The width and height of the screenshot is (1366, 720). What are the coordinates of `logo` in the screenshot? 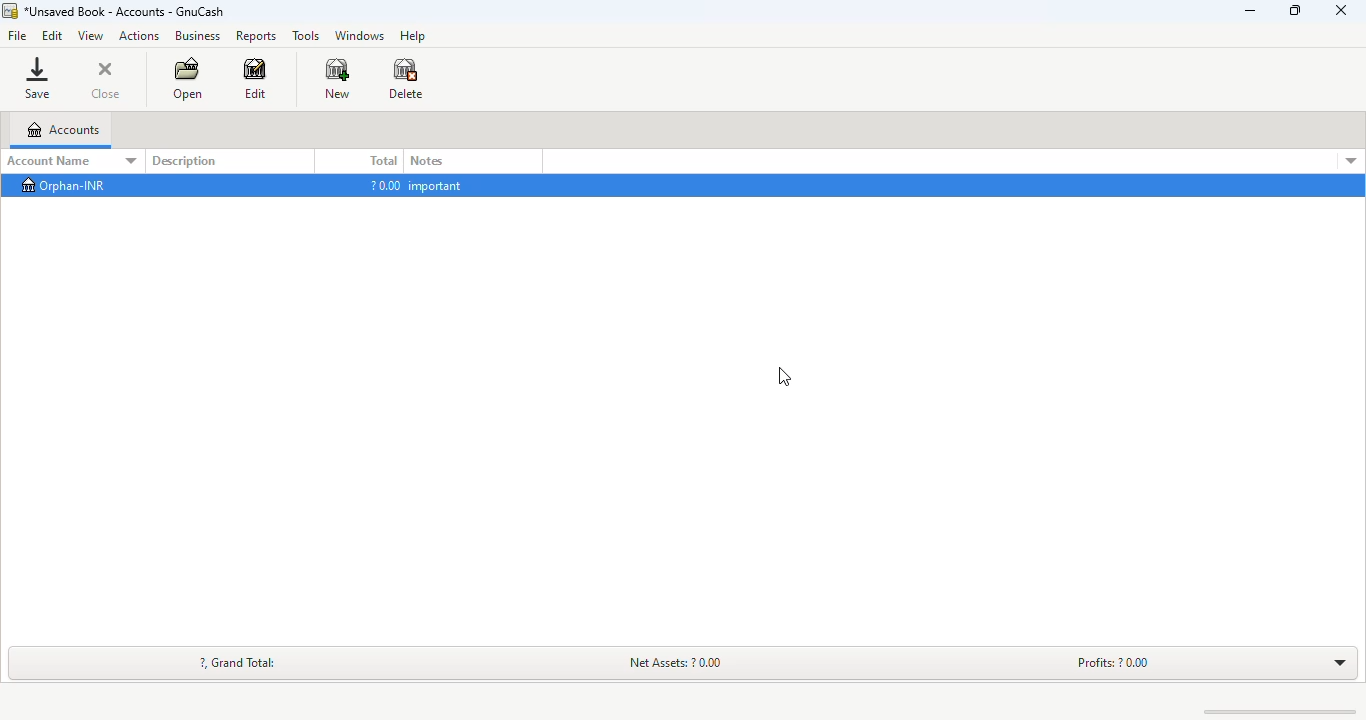 It's located at (9, 11).